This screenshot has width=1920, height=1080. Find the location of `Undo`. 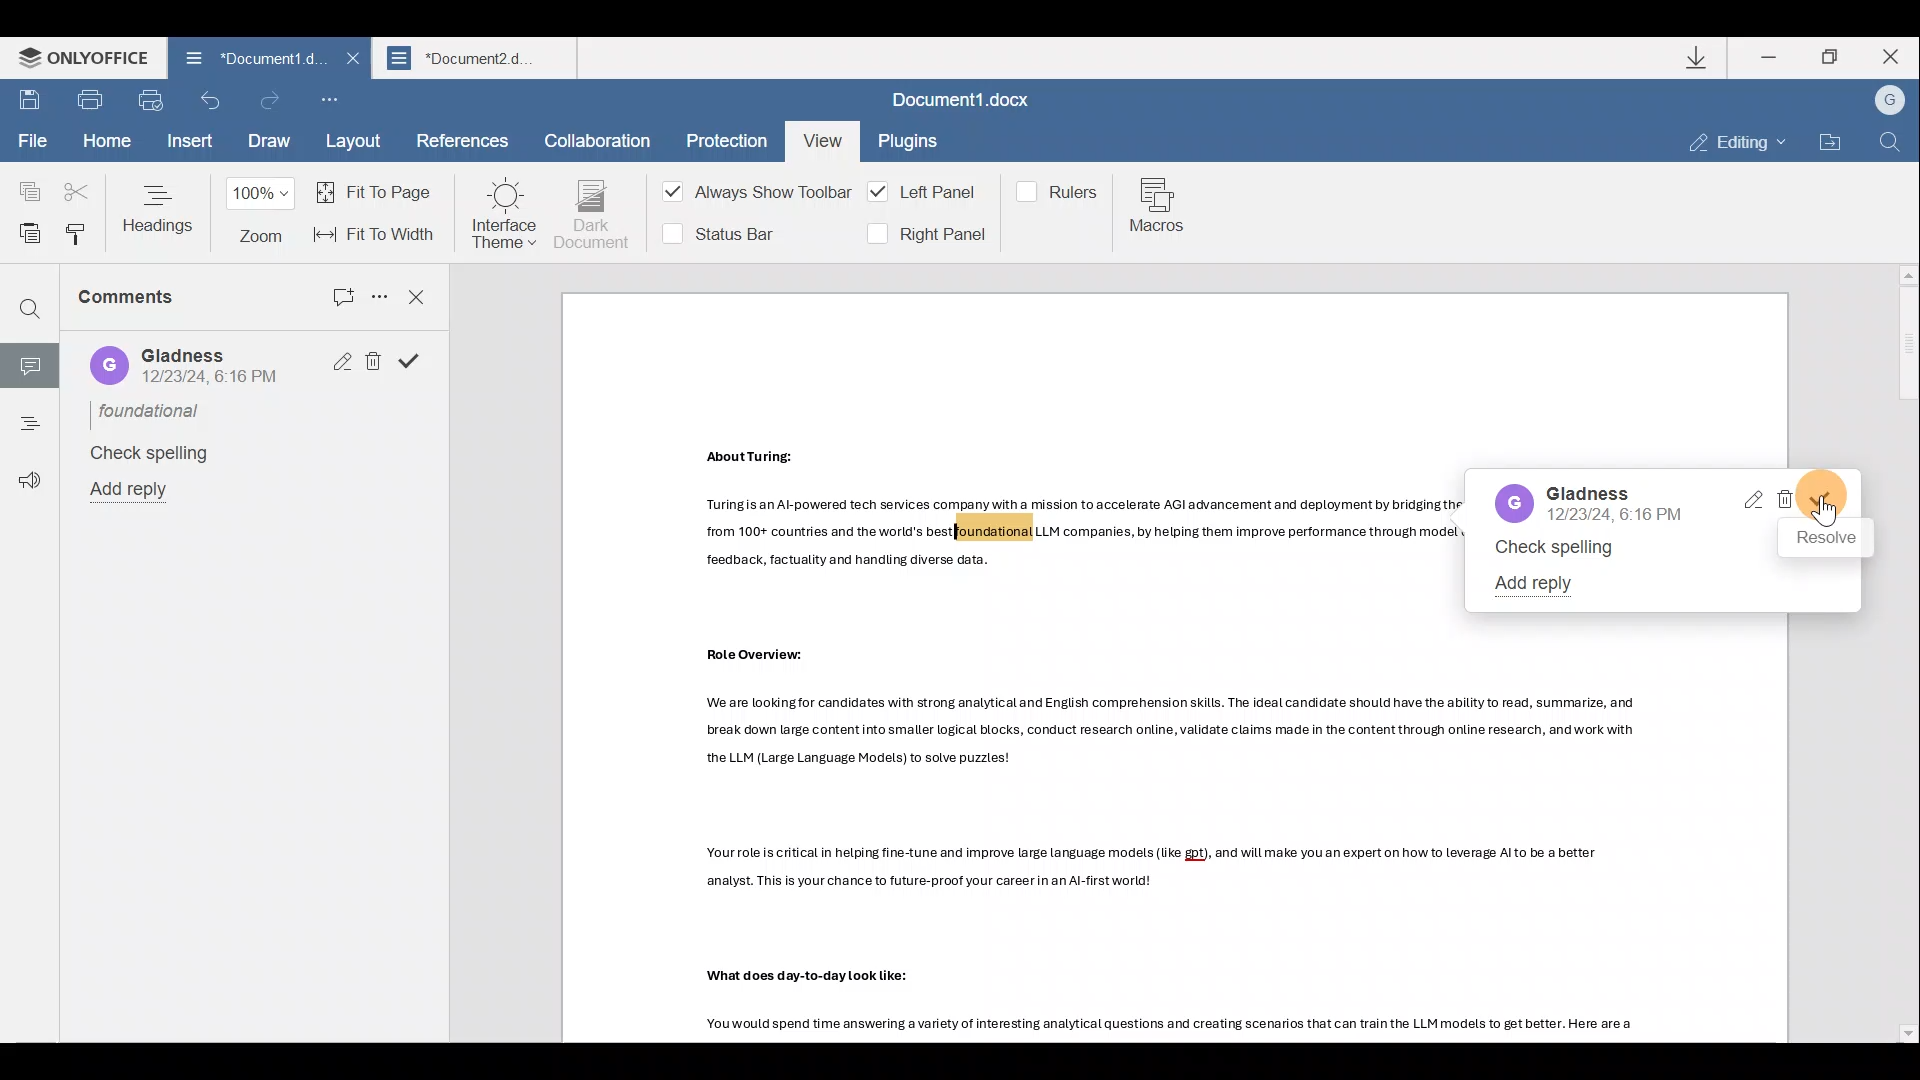

Undo is located at coordinates (212, 106).